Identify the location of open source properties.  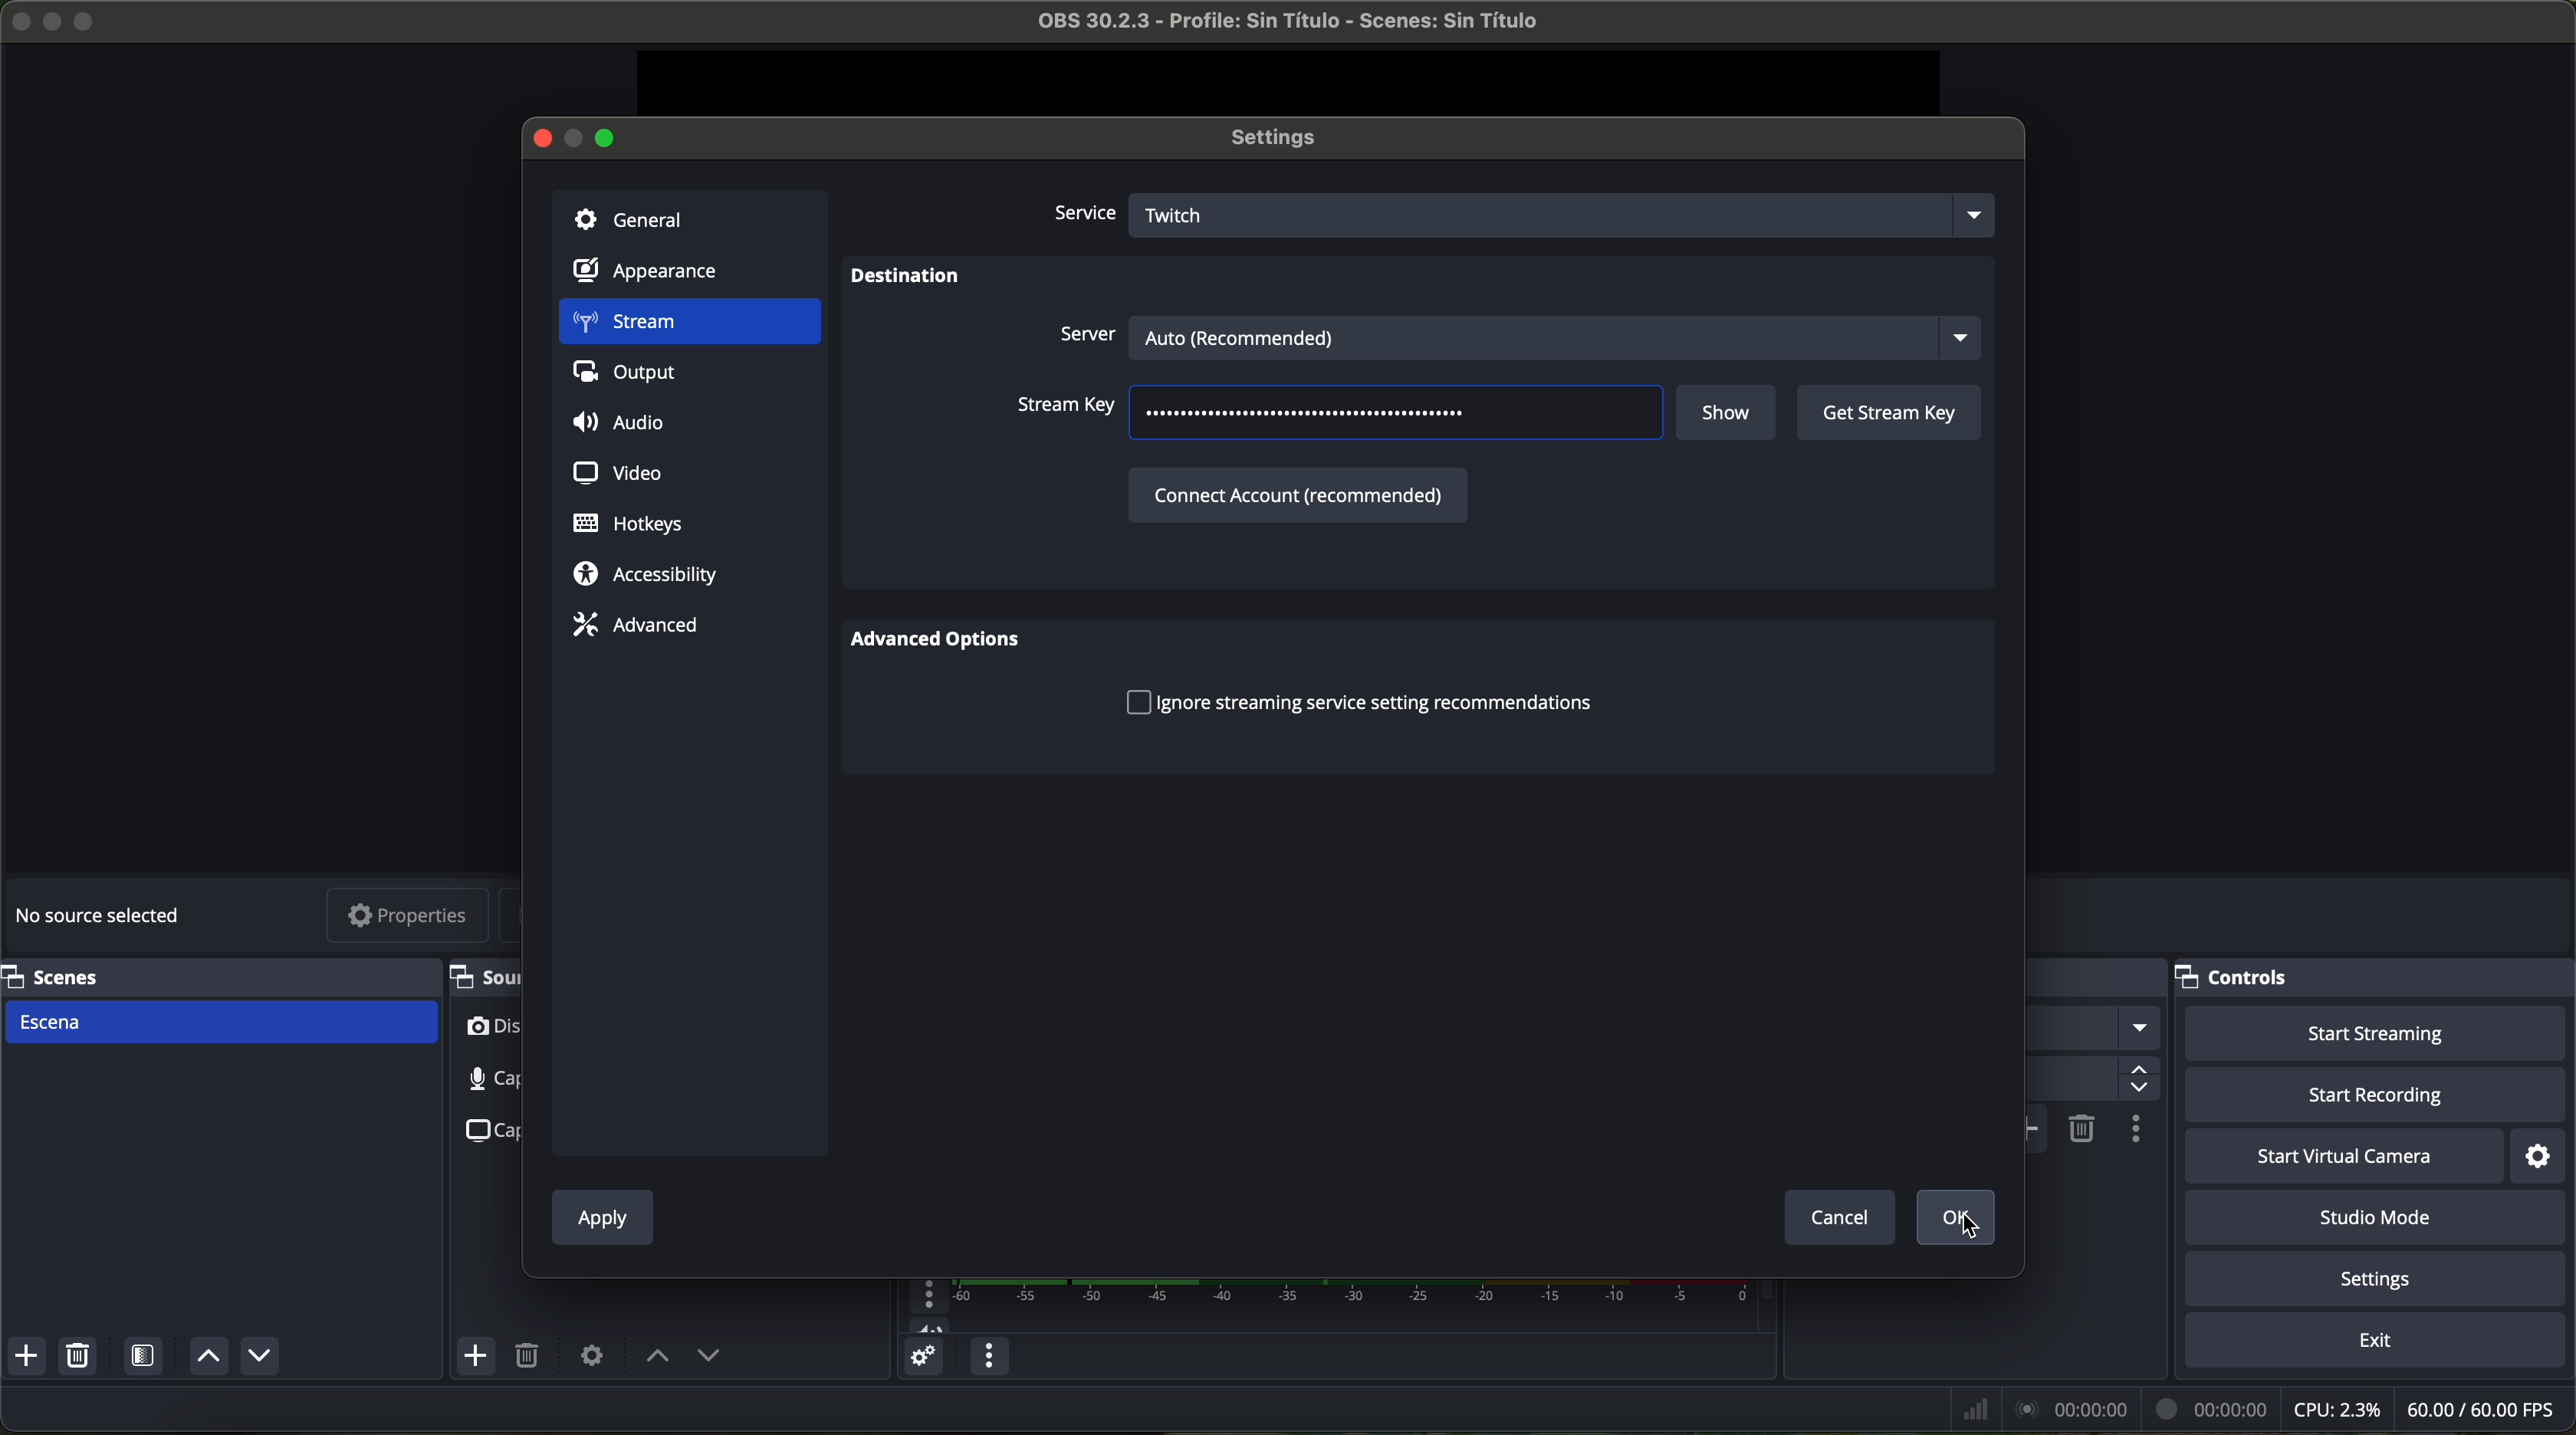
(591, 1354).